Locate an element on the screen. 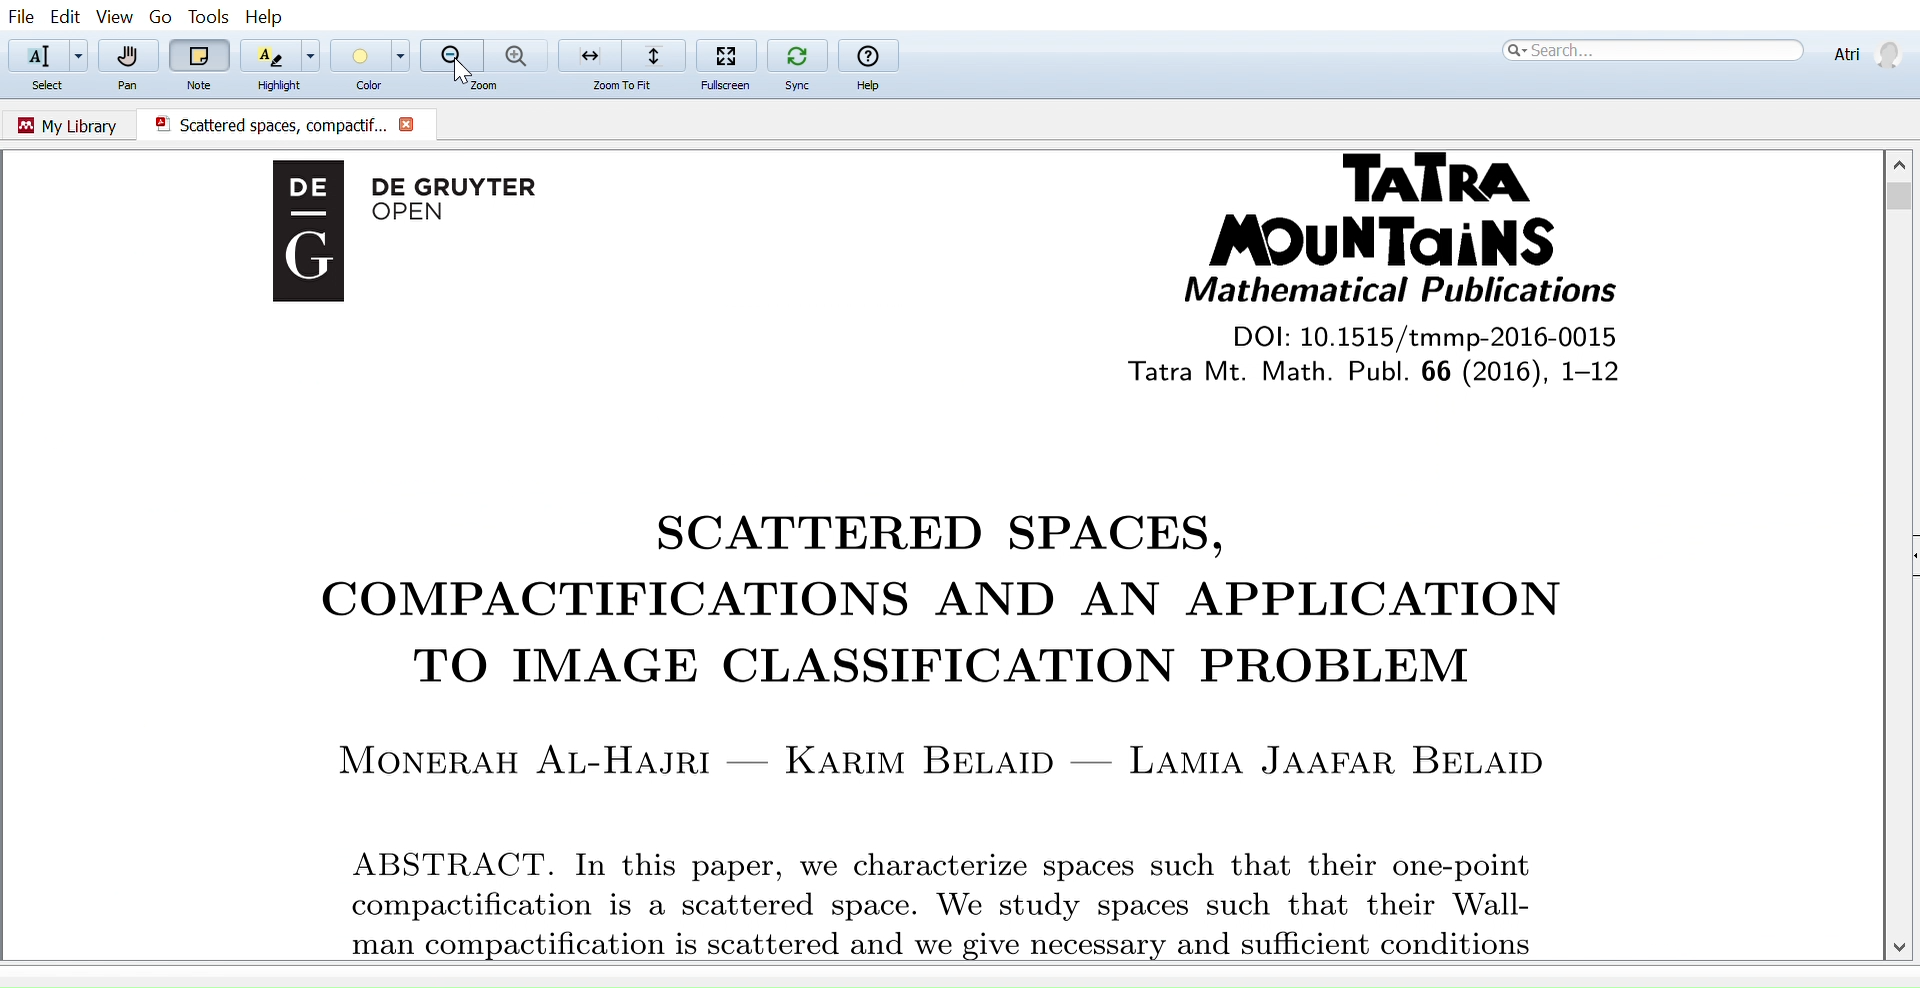 The width and height of the screenshot is (1920, 988). zoom to fit is located at coordinates (629, 86).